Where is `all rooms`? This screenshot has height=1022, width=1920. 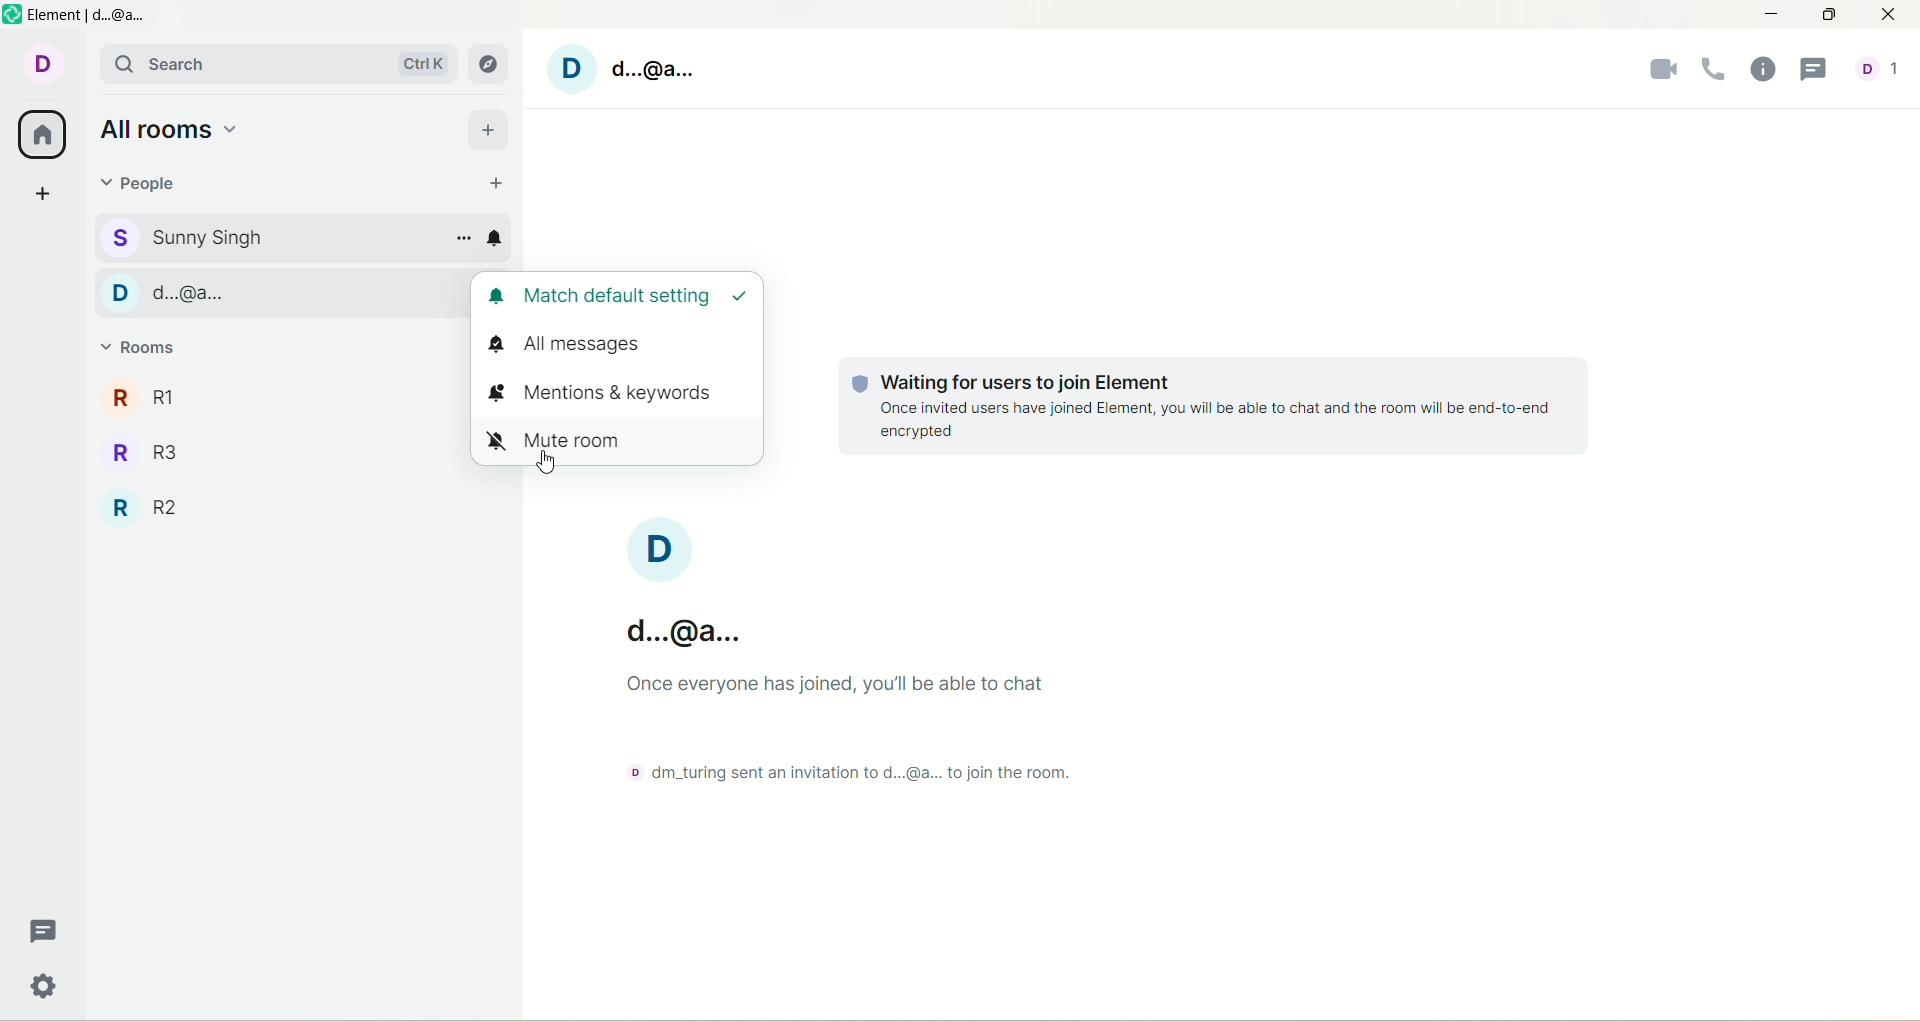
all rooms is located at coordinates (179, 133).